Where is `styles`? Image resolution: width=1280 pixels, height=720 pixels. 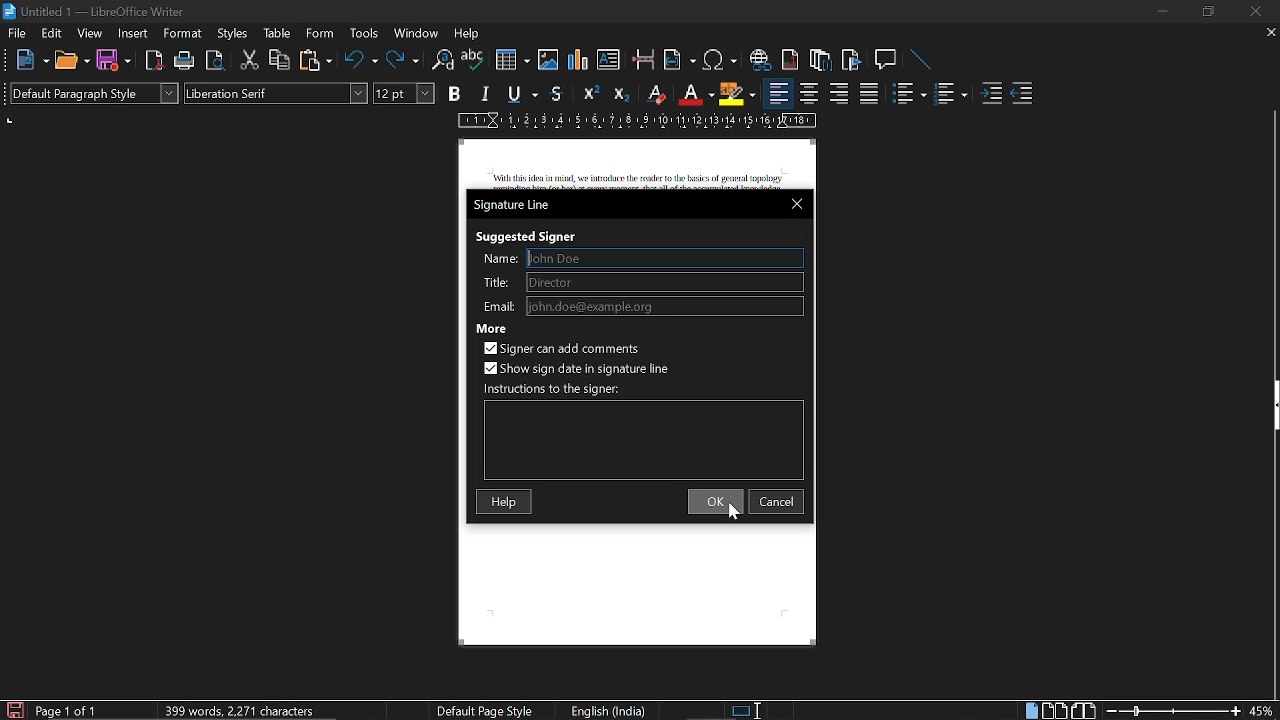 styles is located at coordinates (232, 34).